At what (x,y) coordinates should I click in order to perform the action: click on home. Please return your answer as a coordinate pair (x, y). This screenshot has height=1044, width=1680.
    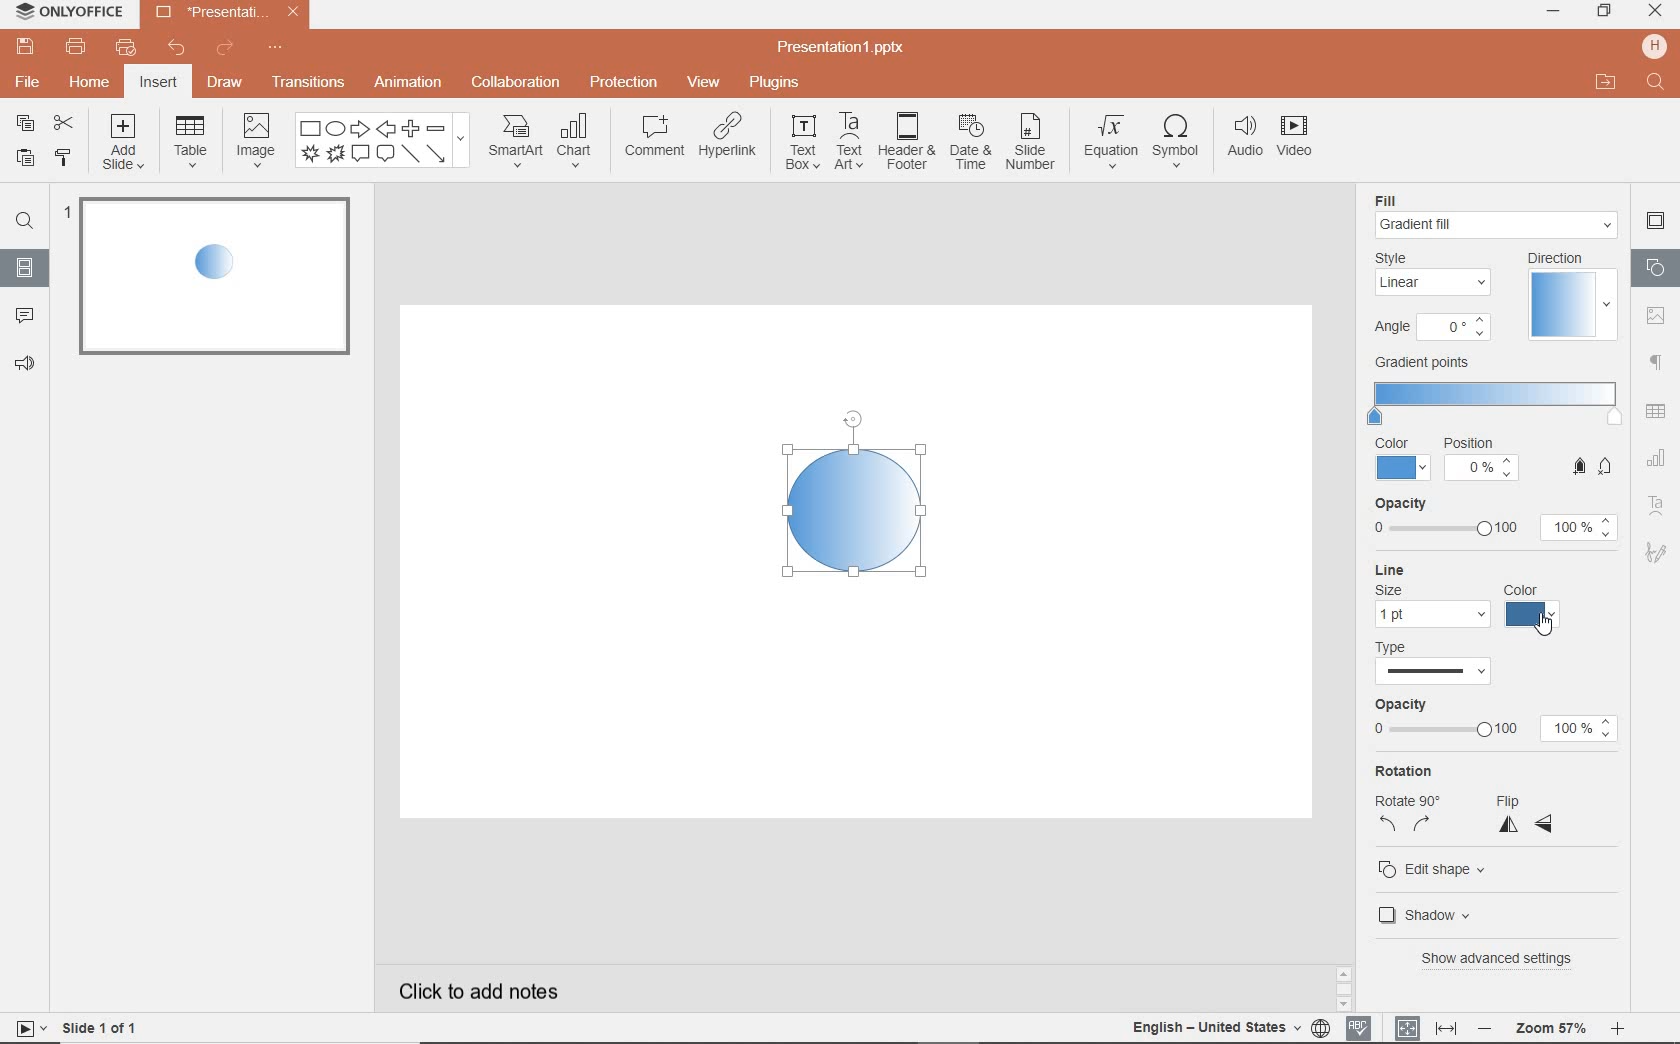
    Looking at the image, I should click on (92, 83).